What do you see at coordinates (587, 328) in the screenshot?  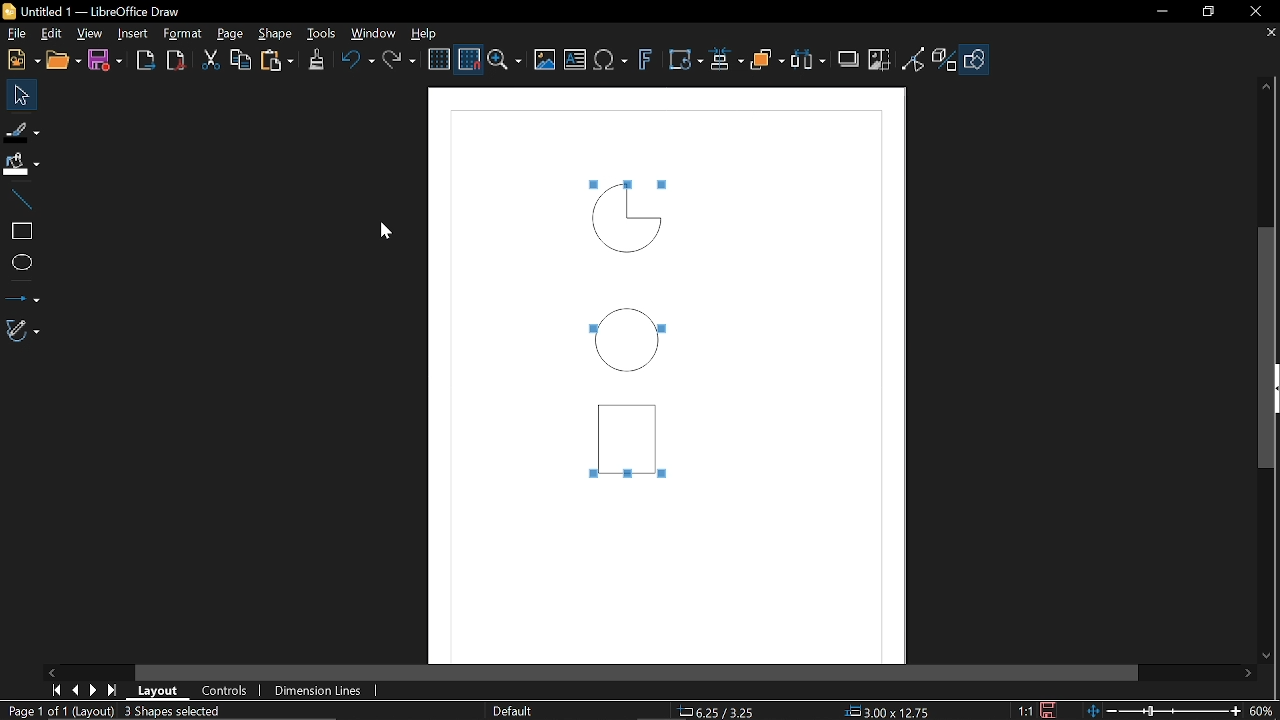 I see `Tiny squares sound selected objects` at bounding box center [587, 328].